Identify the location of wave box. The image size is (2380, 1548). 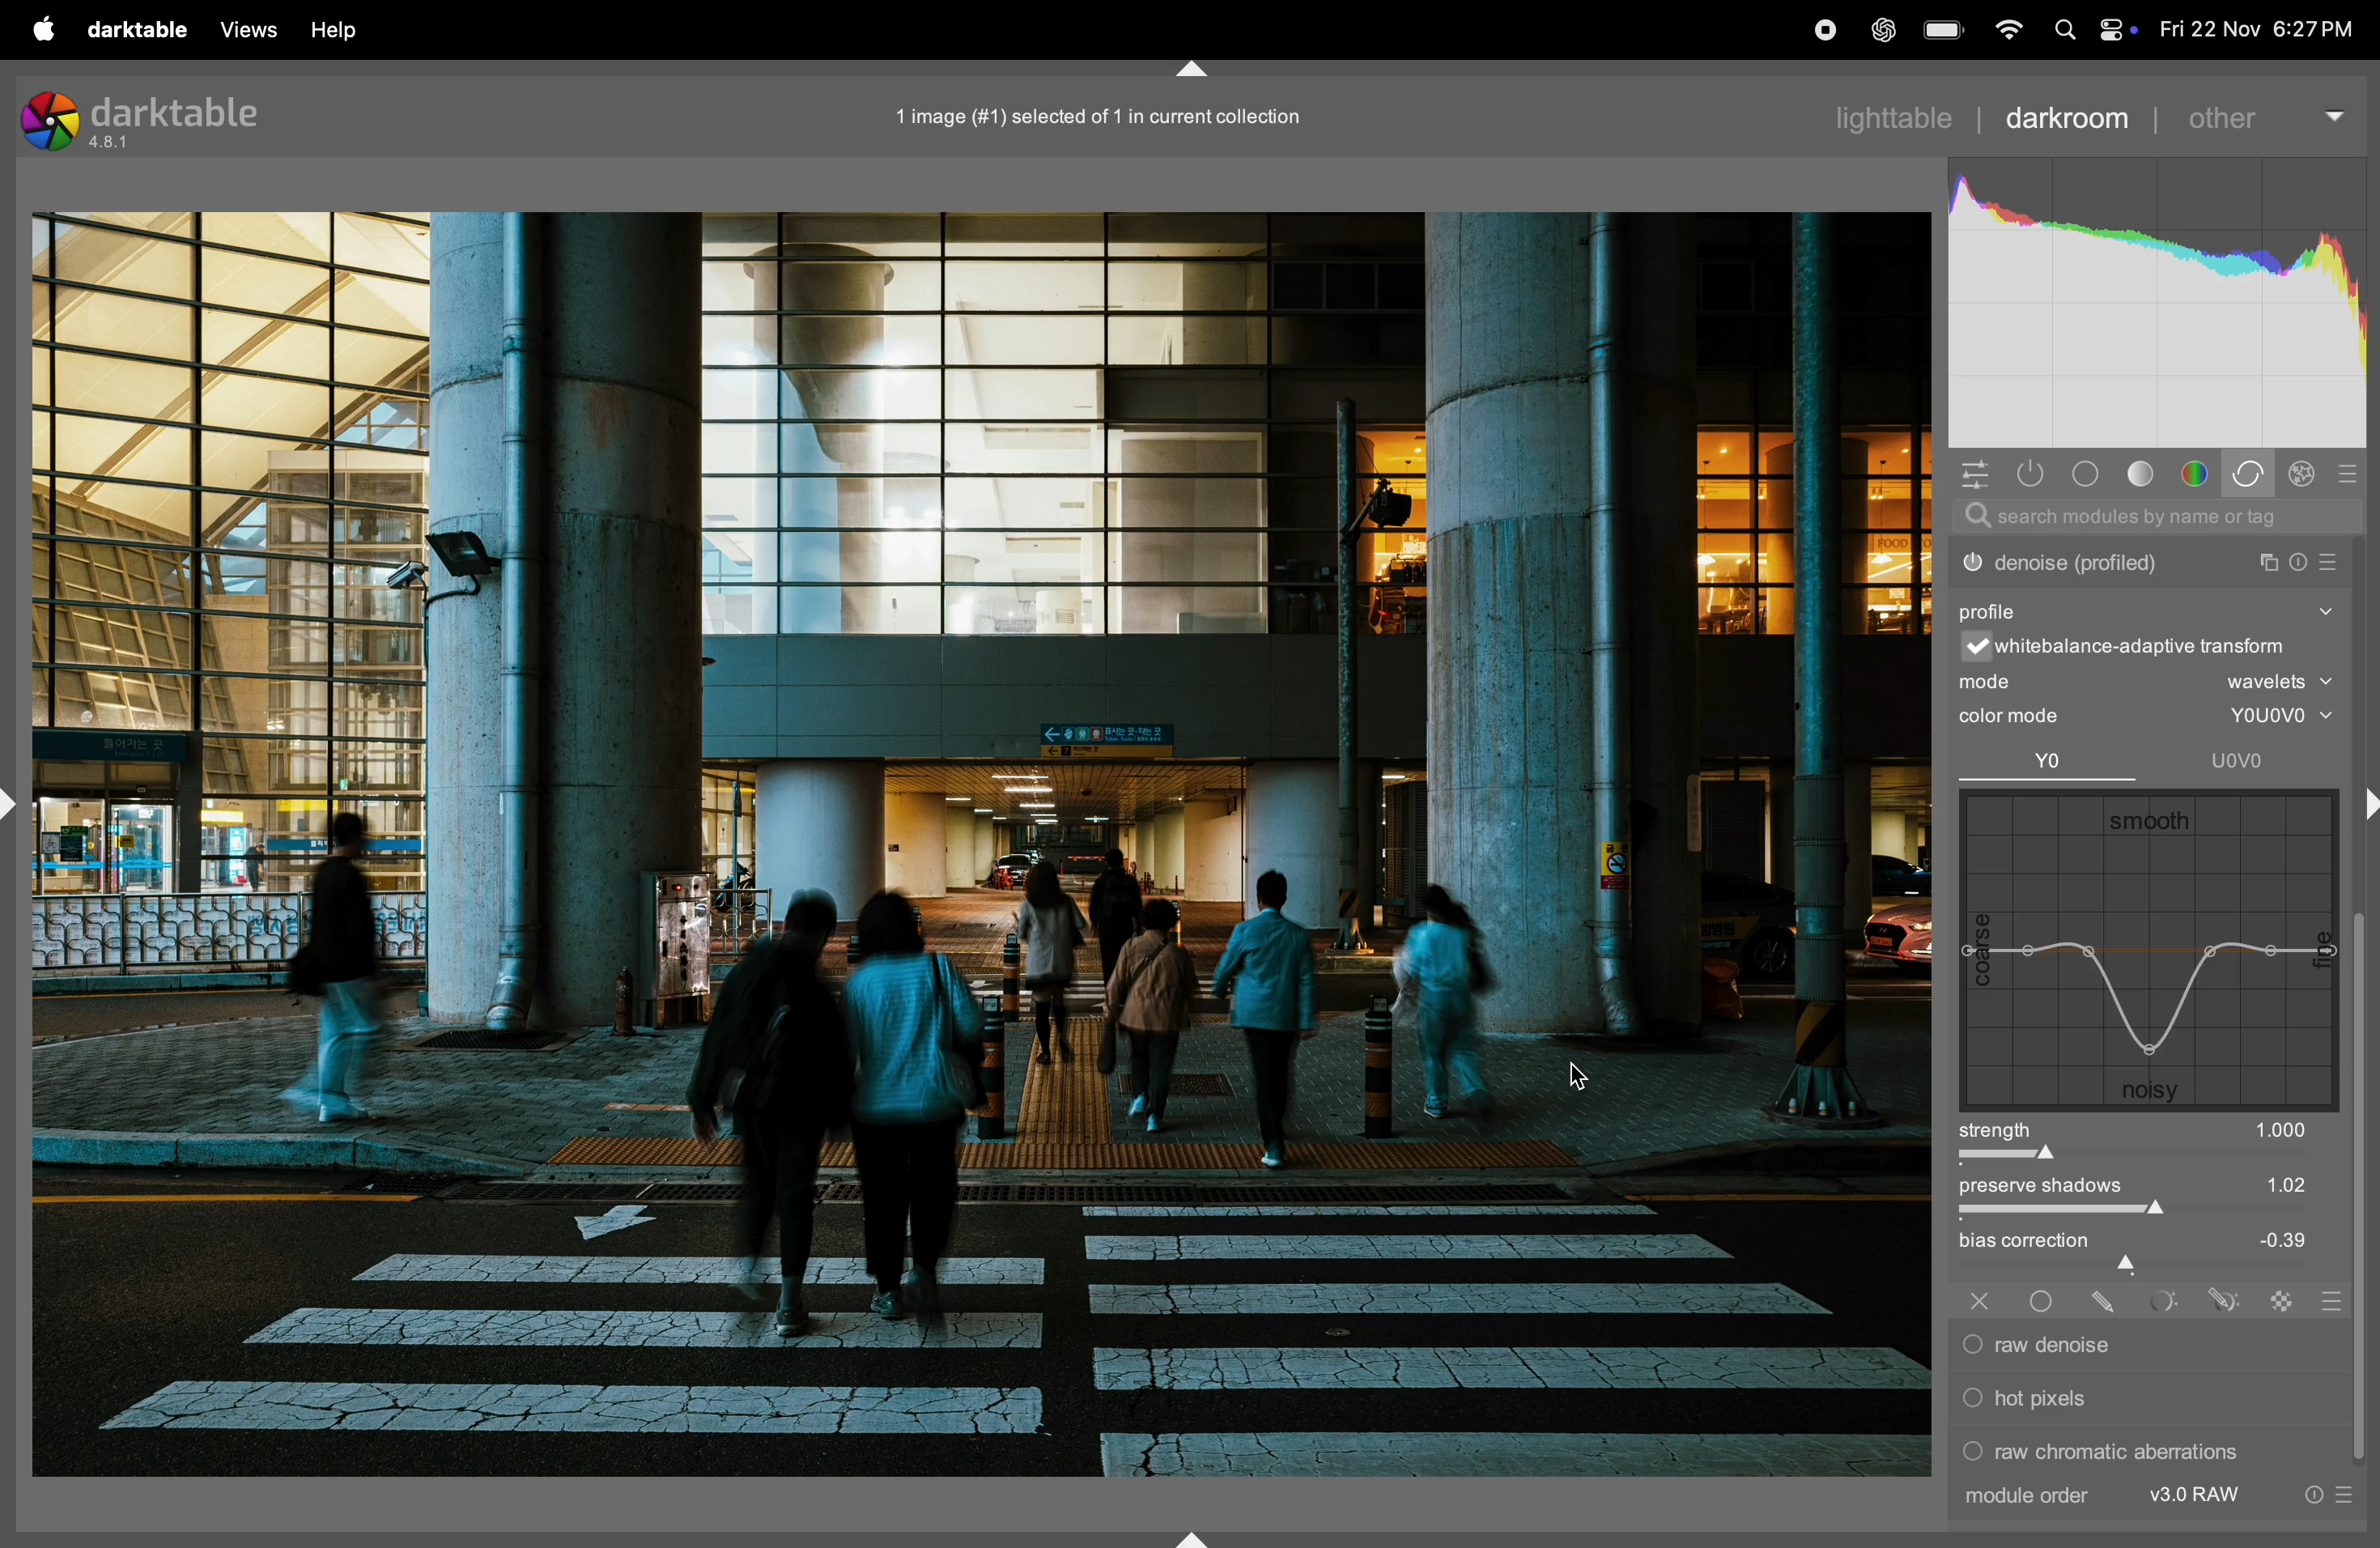
(2145, 950).